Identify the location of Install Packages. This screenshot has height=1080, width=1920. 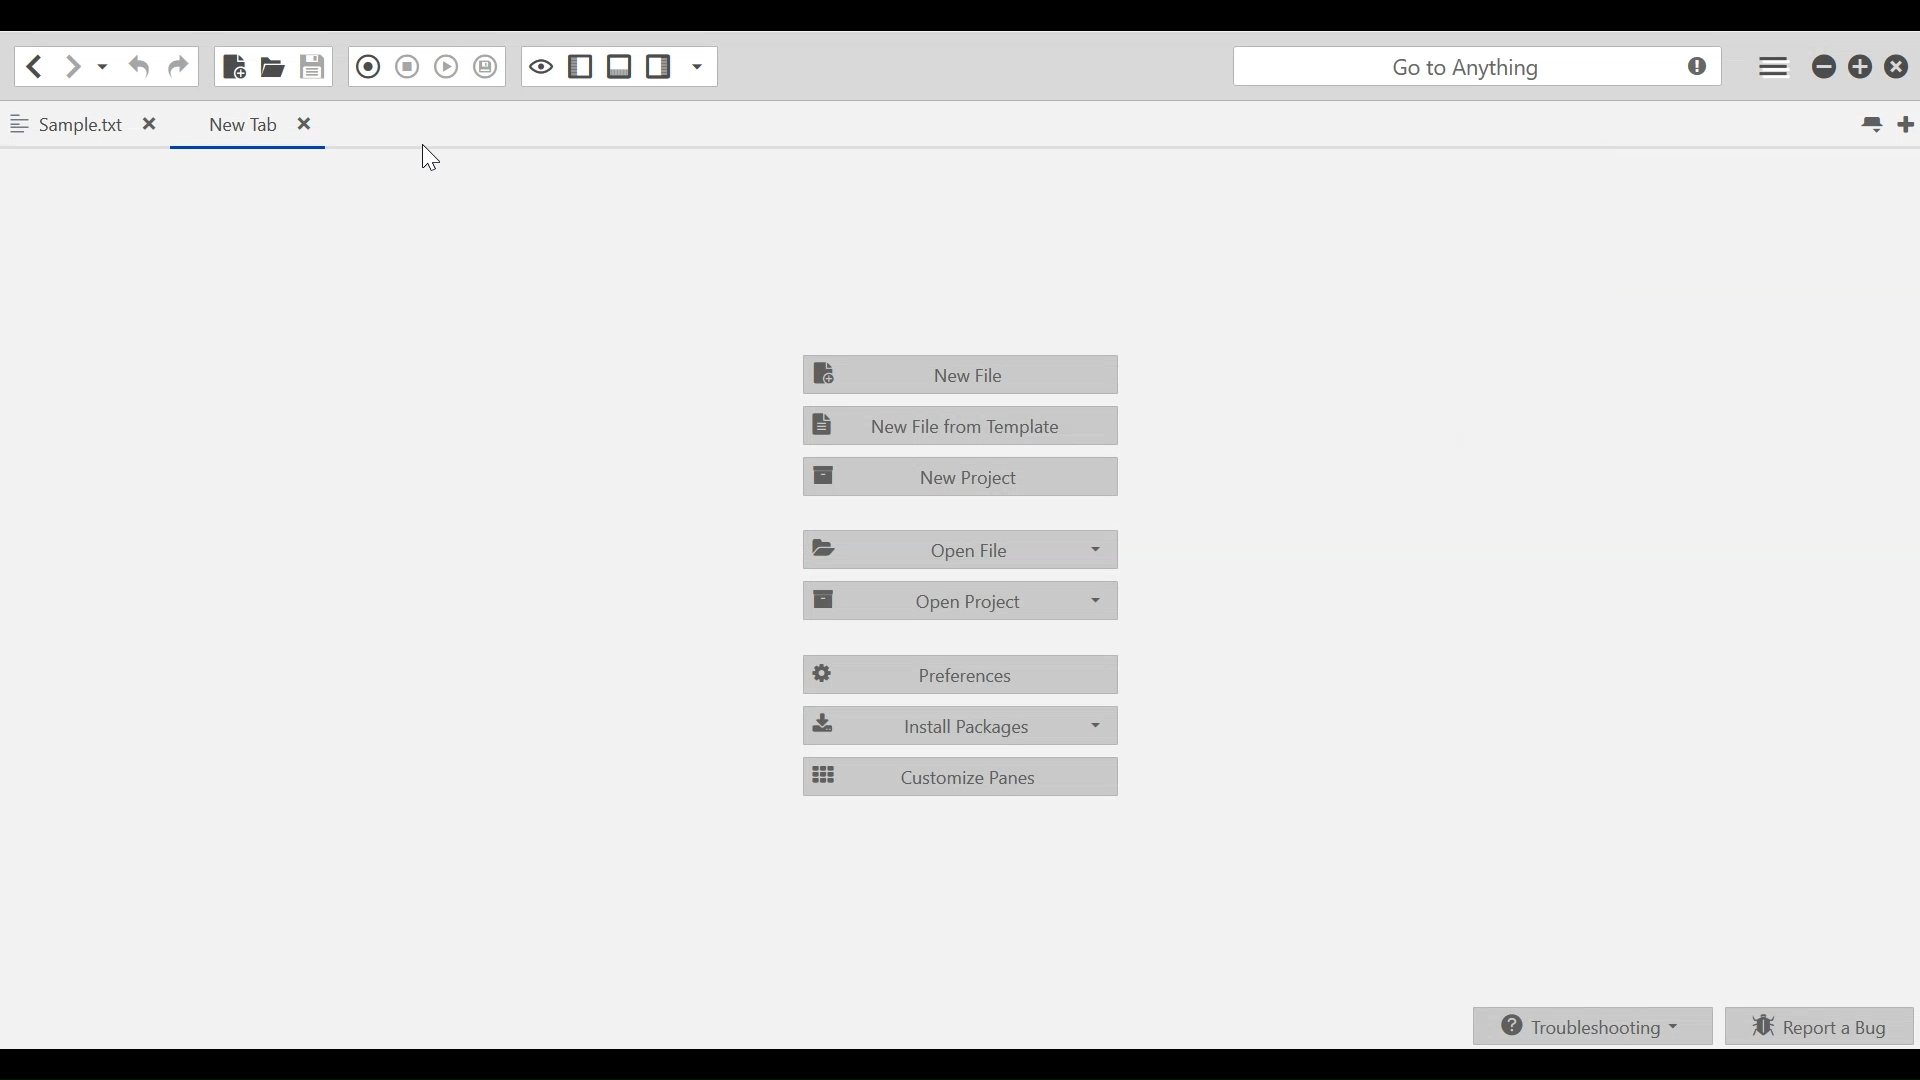
(959, 724).